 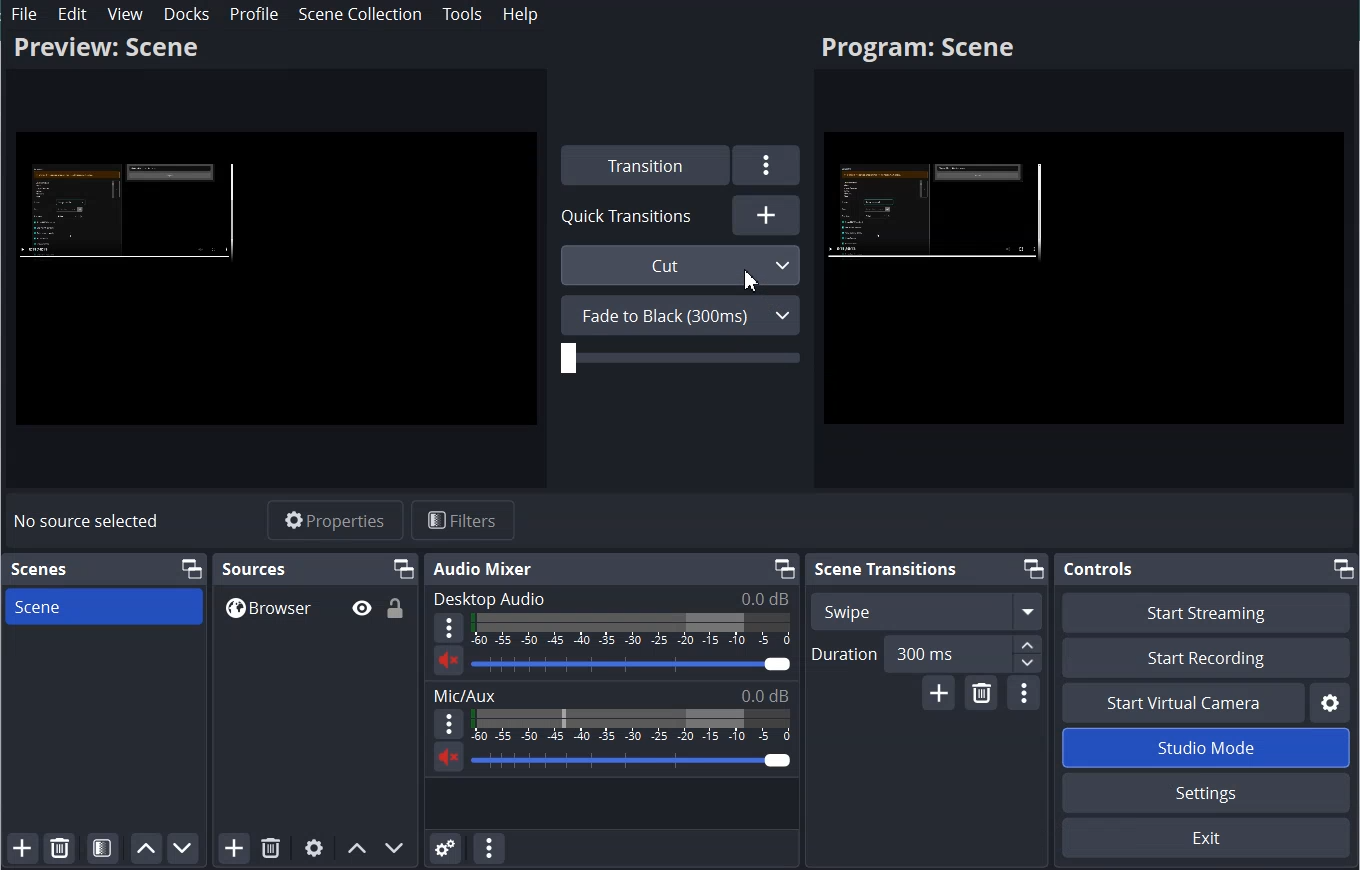 What do you see at coordinates (396, 607) in the screenshot?
I see `Lock` at bounding box center [396, 607].